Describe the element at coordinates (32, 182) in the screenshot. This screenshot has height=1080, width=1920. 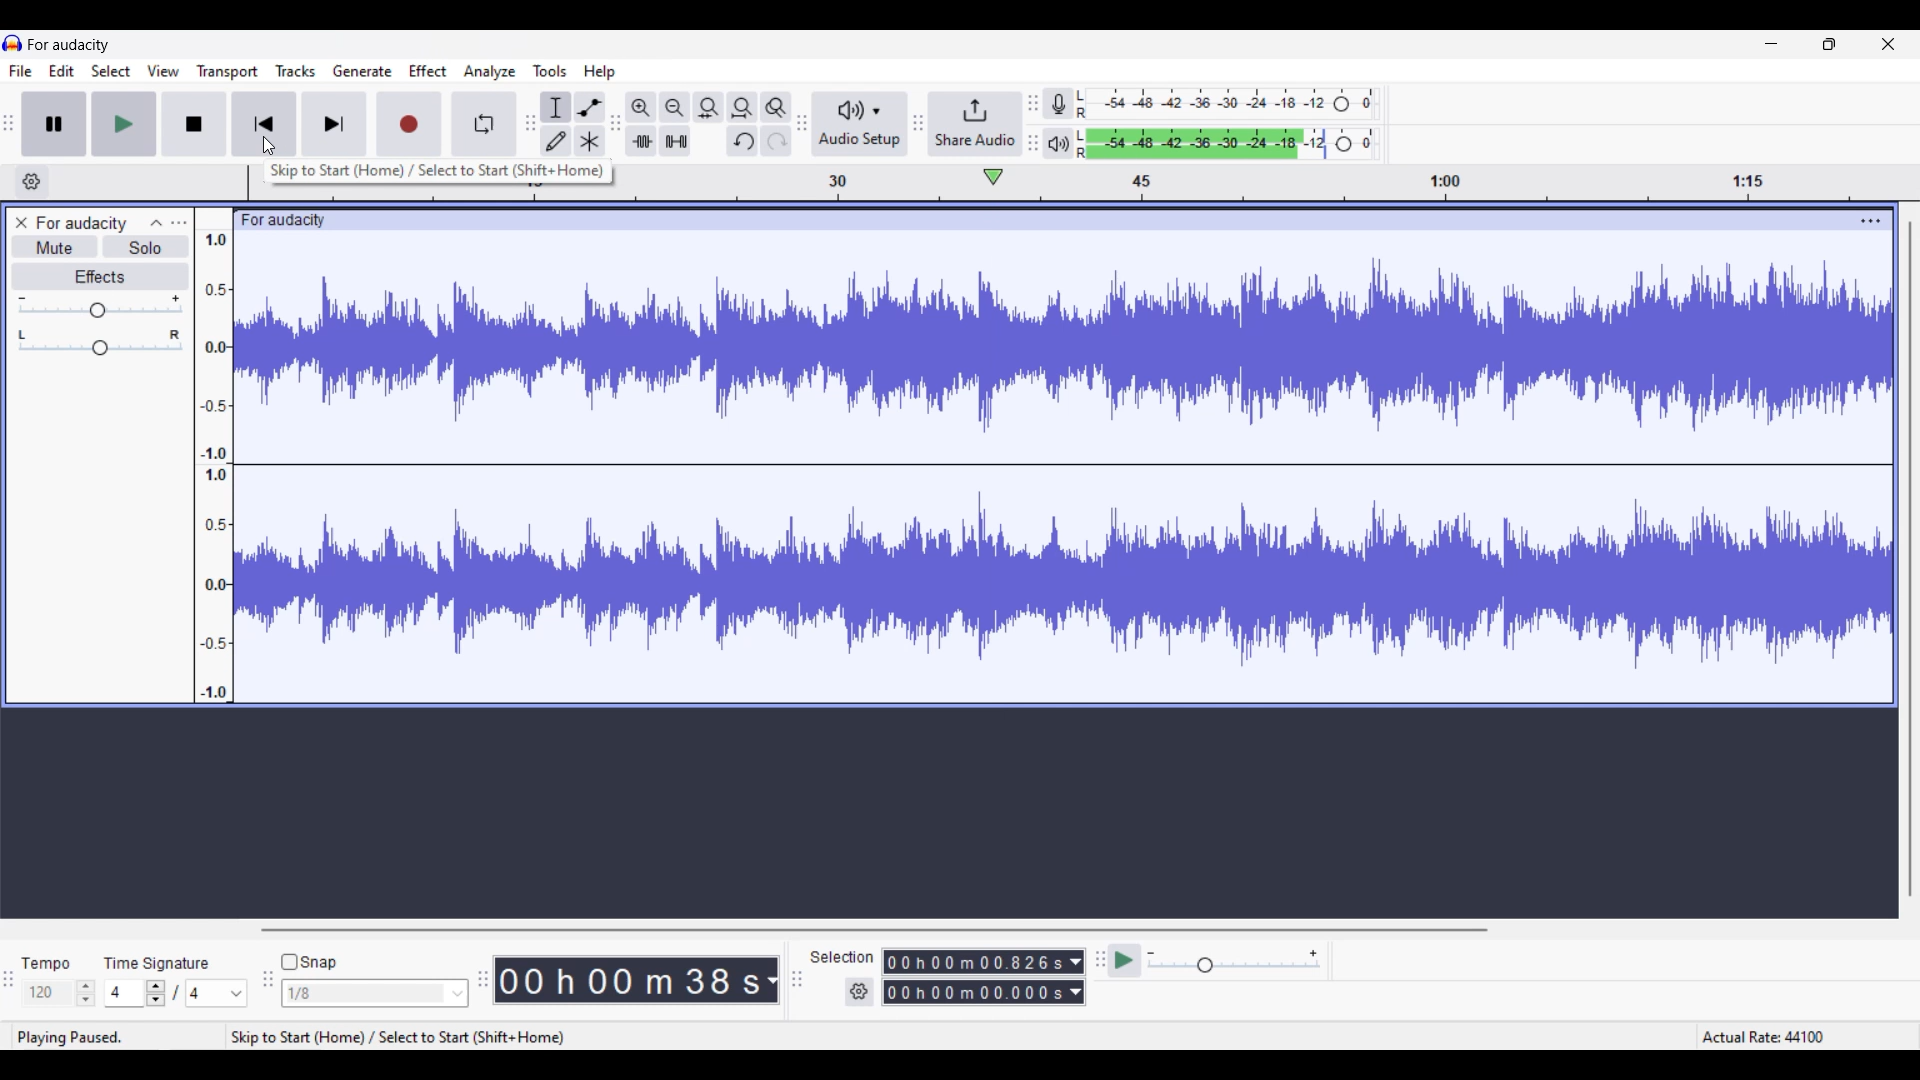
I see `Timeline settings` at that location.